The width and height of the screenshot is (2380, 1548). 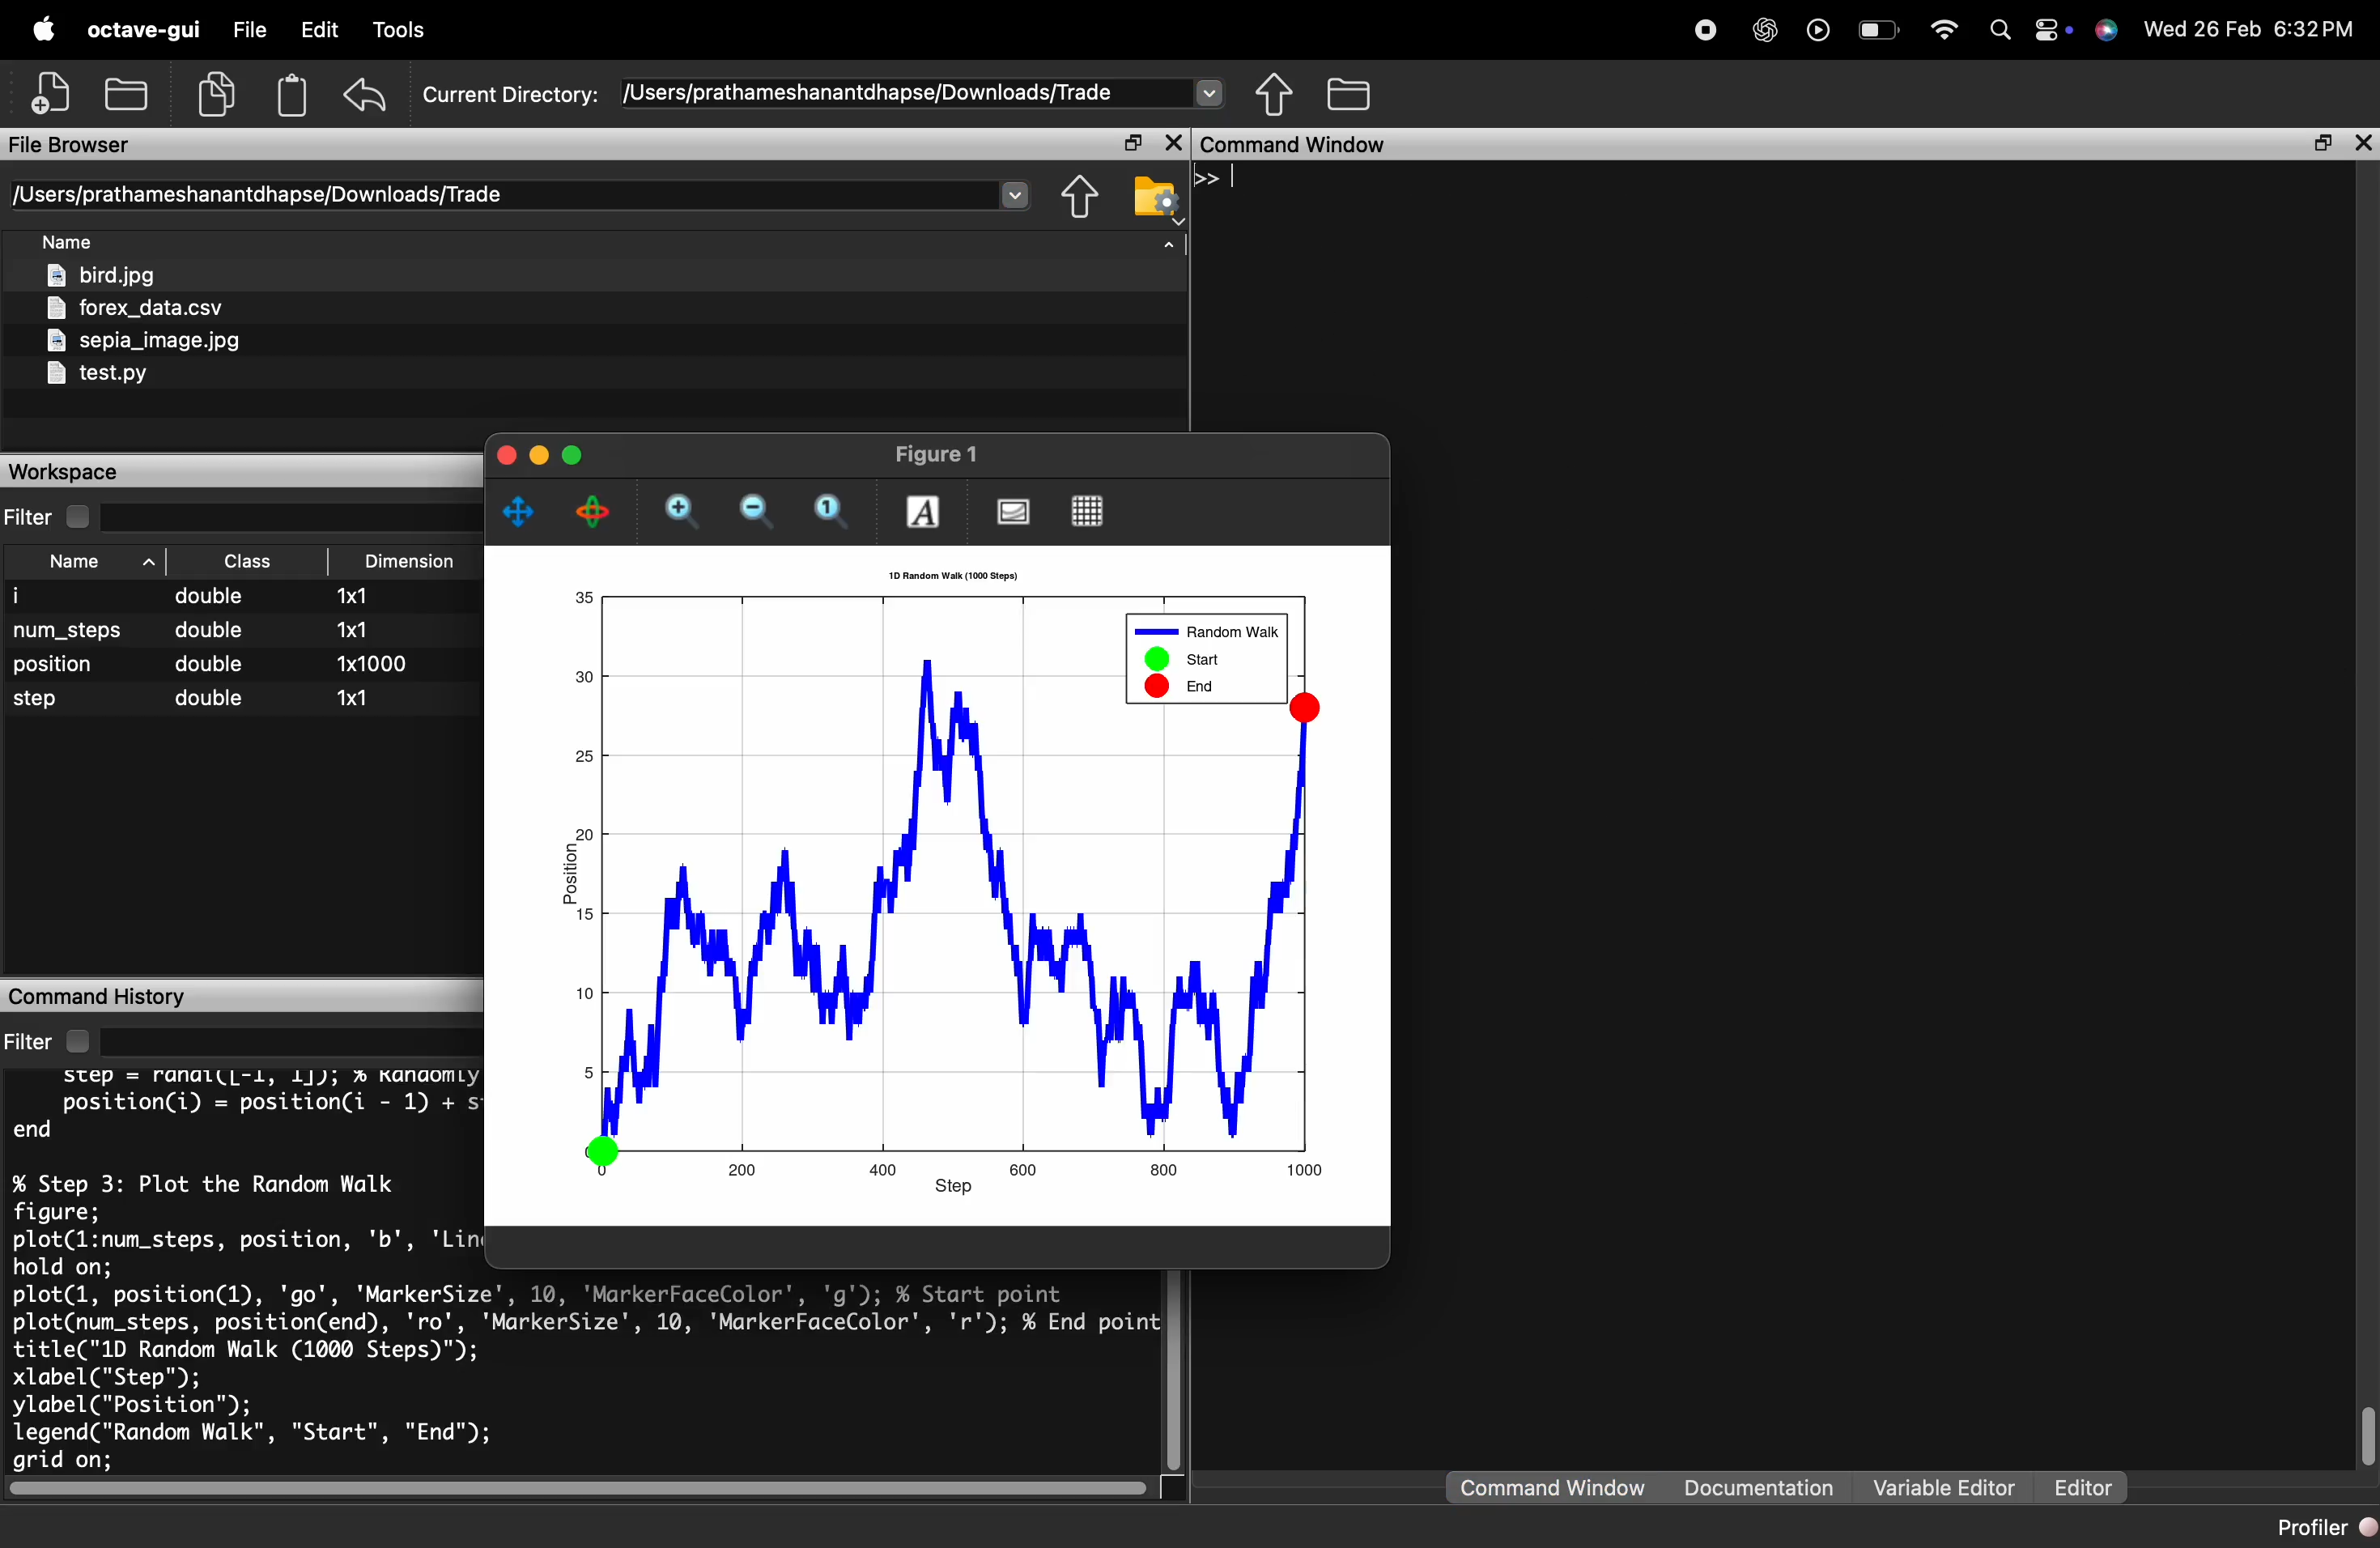 What do you see at coordinates (836, 513) in the screenshot?
I see `zoom` at bounding box center [836, 513].